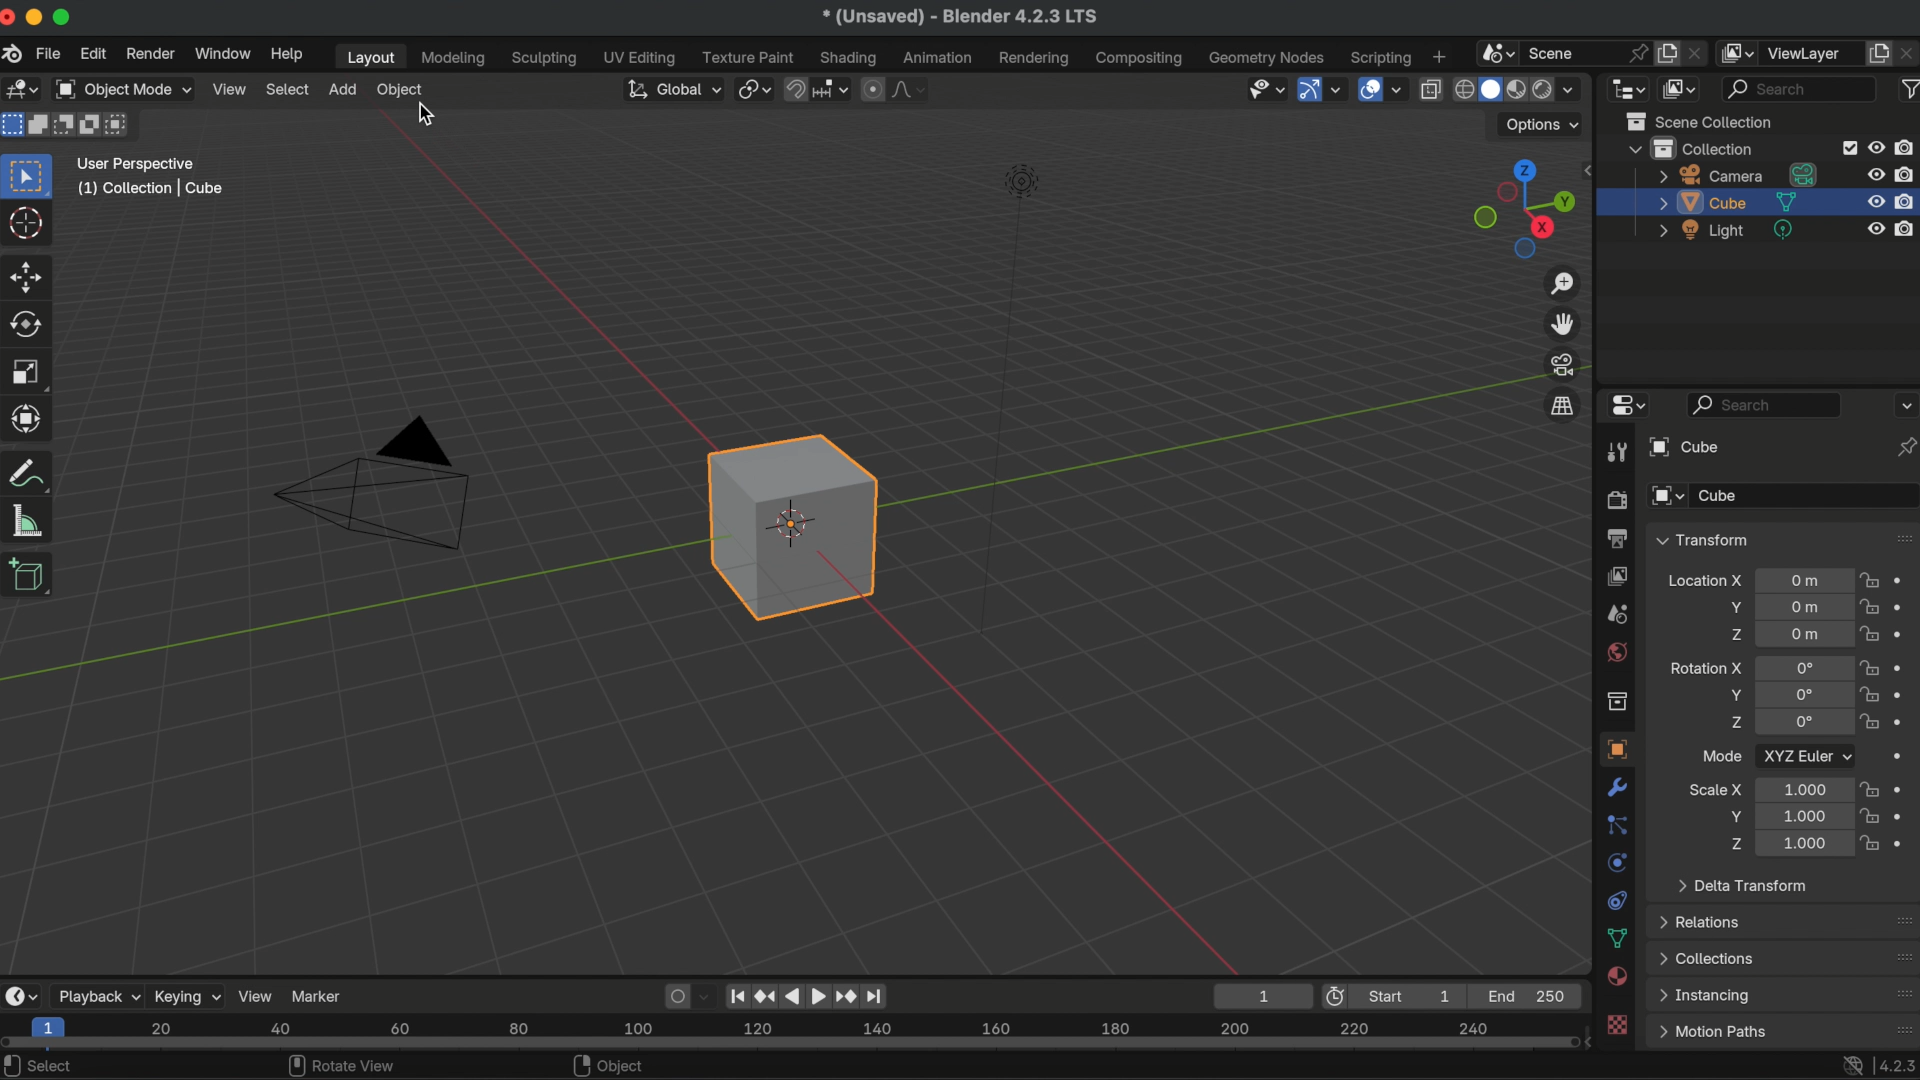  Describe the element at coordinates (1619, 787) in the screenshot. I see `modifiers` at that location.